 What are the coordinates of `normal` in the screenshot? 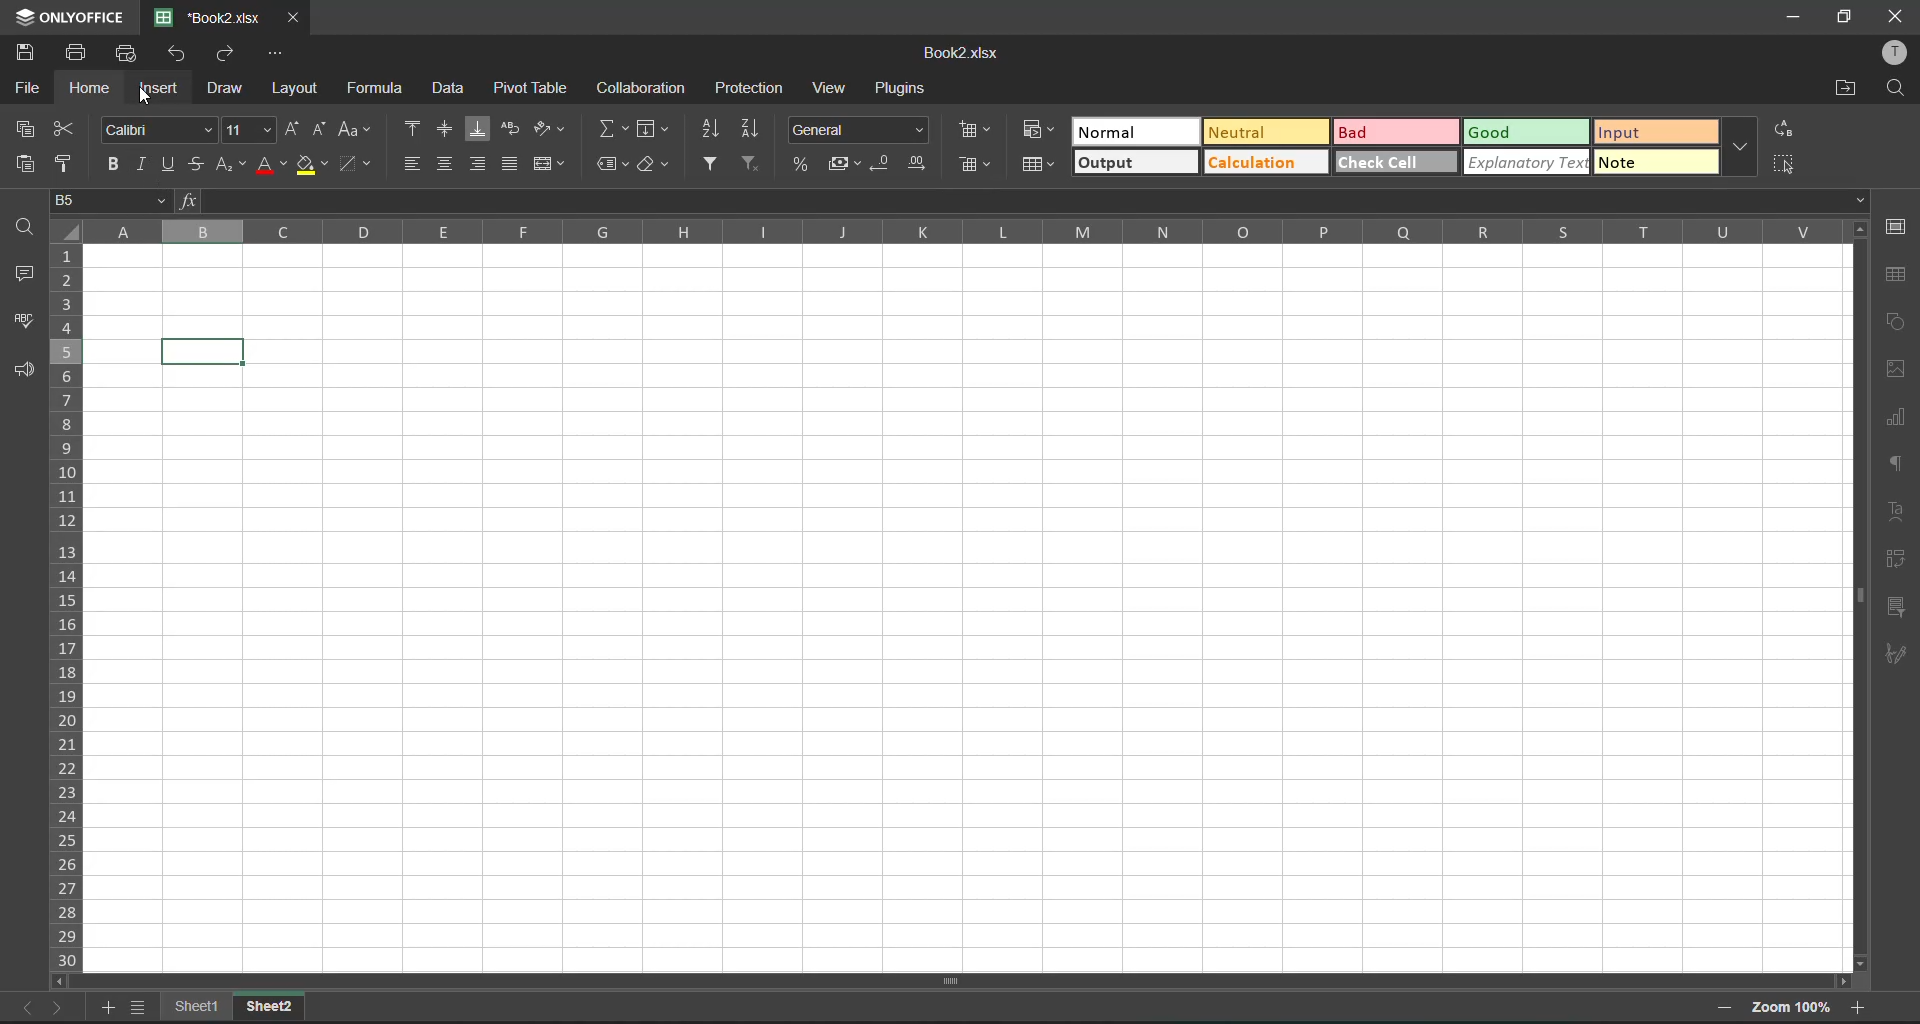 It's located at (1135, 132).